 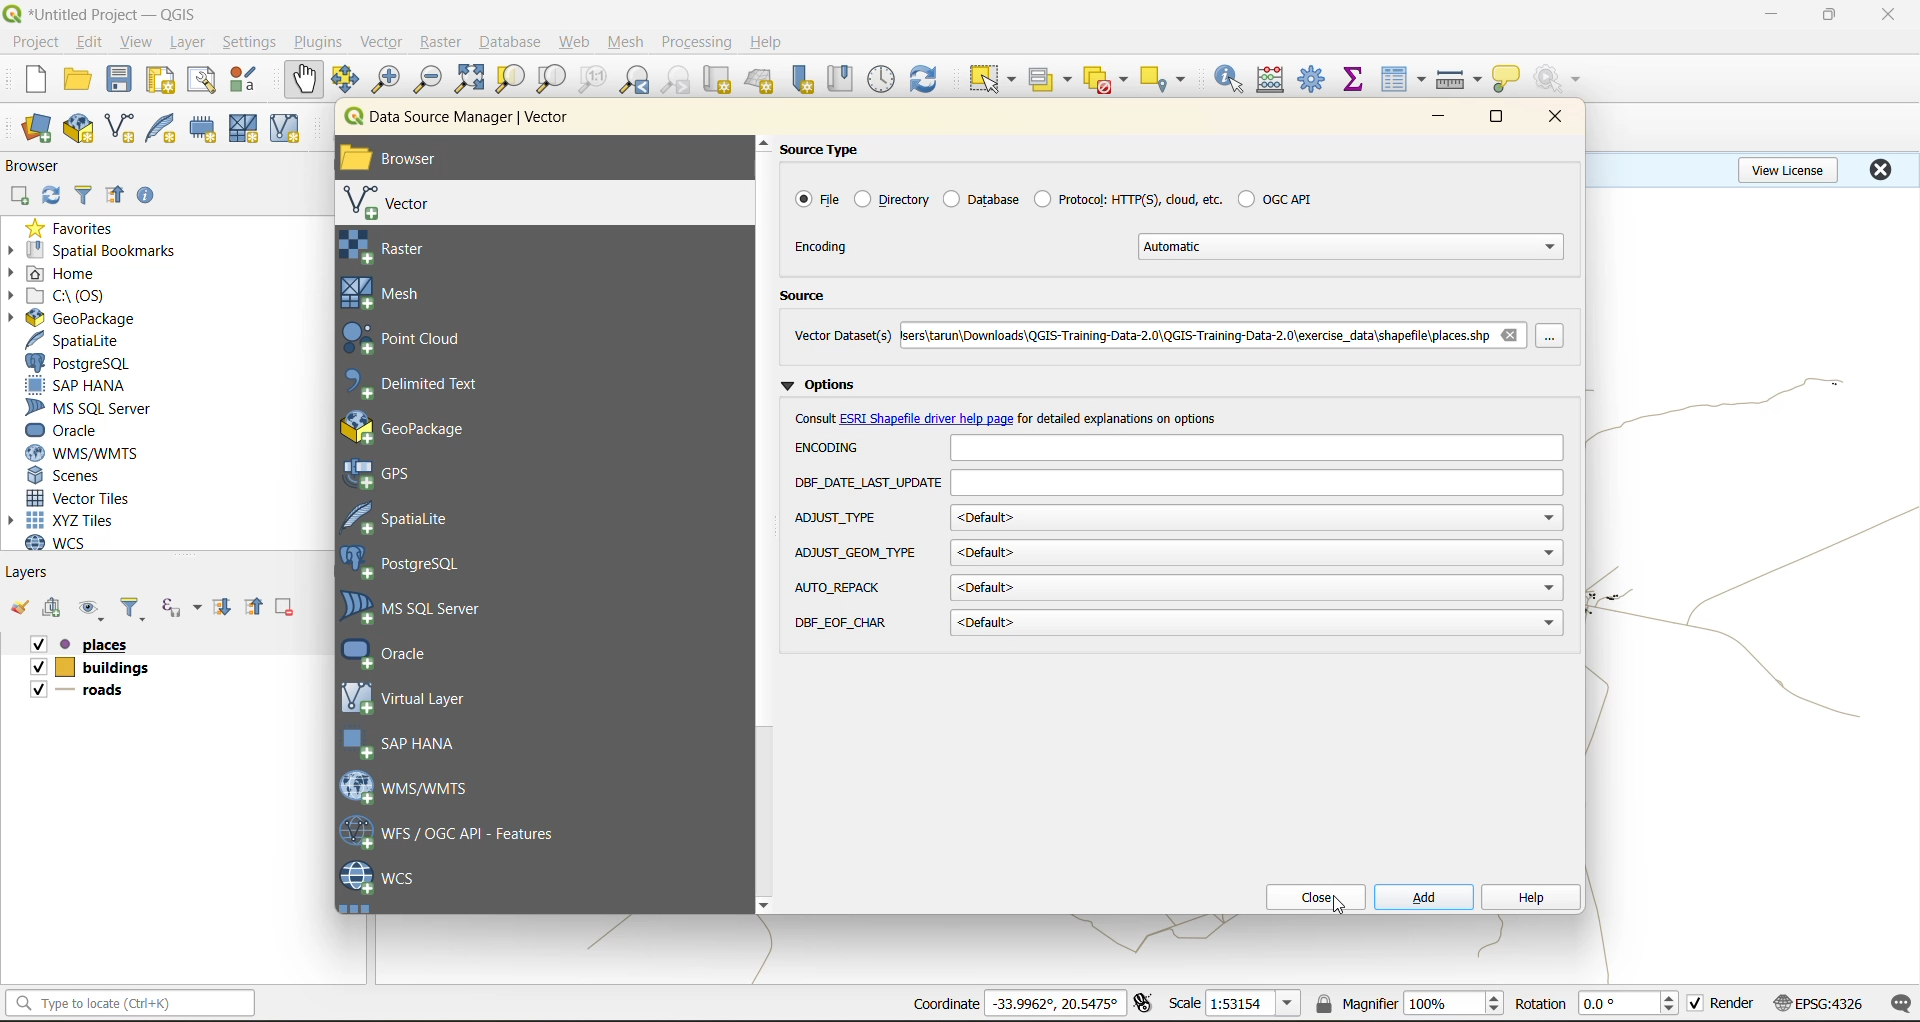 I want to click on spatialite, so click(x=83, y=342).